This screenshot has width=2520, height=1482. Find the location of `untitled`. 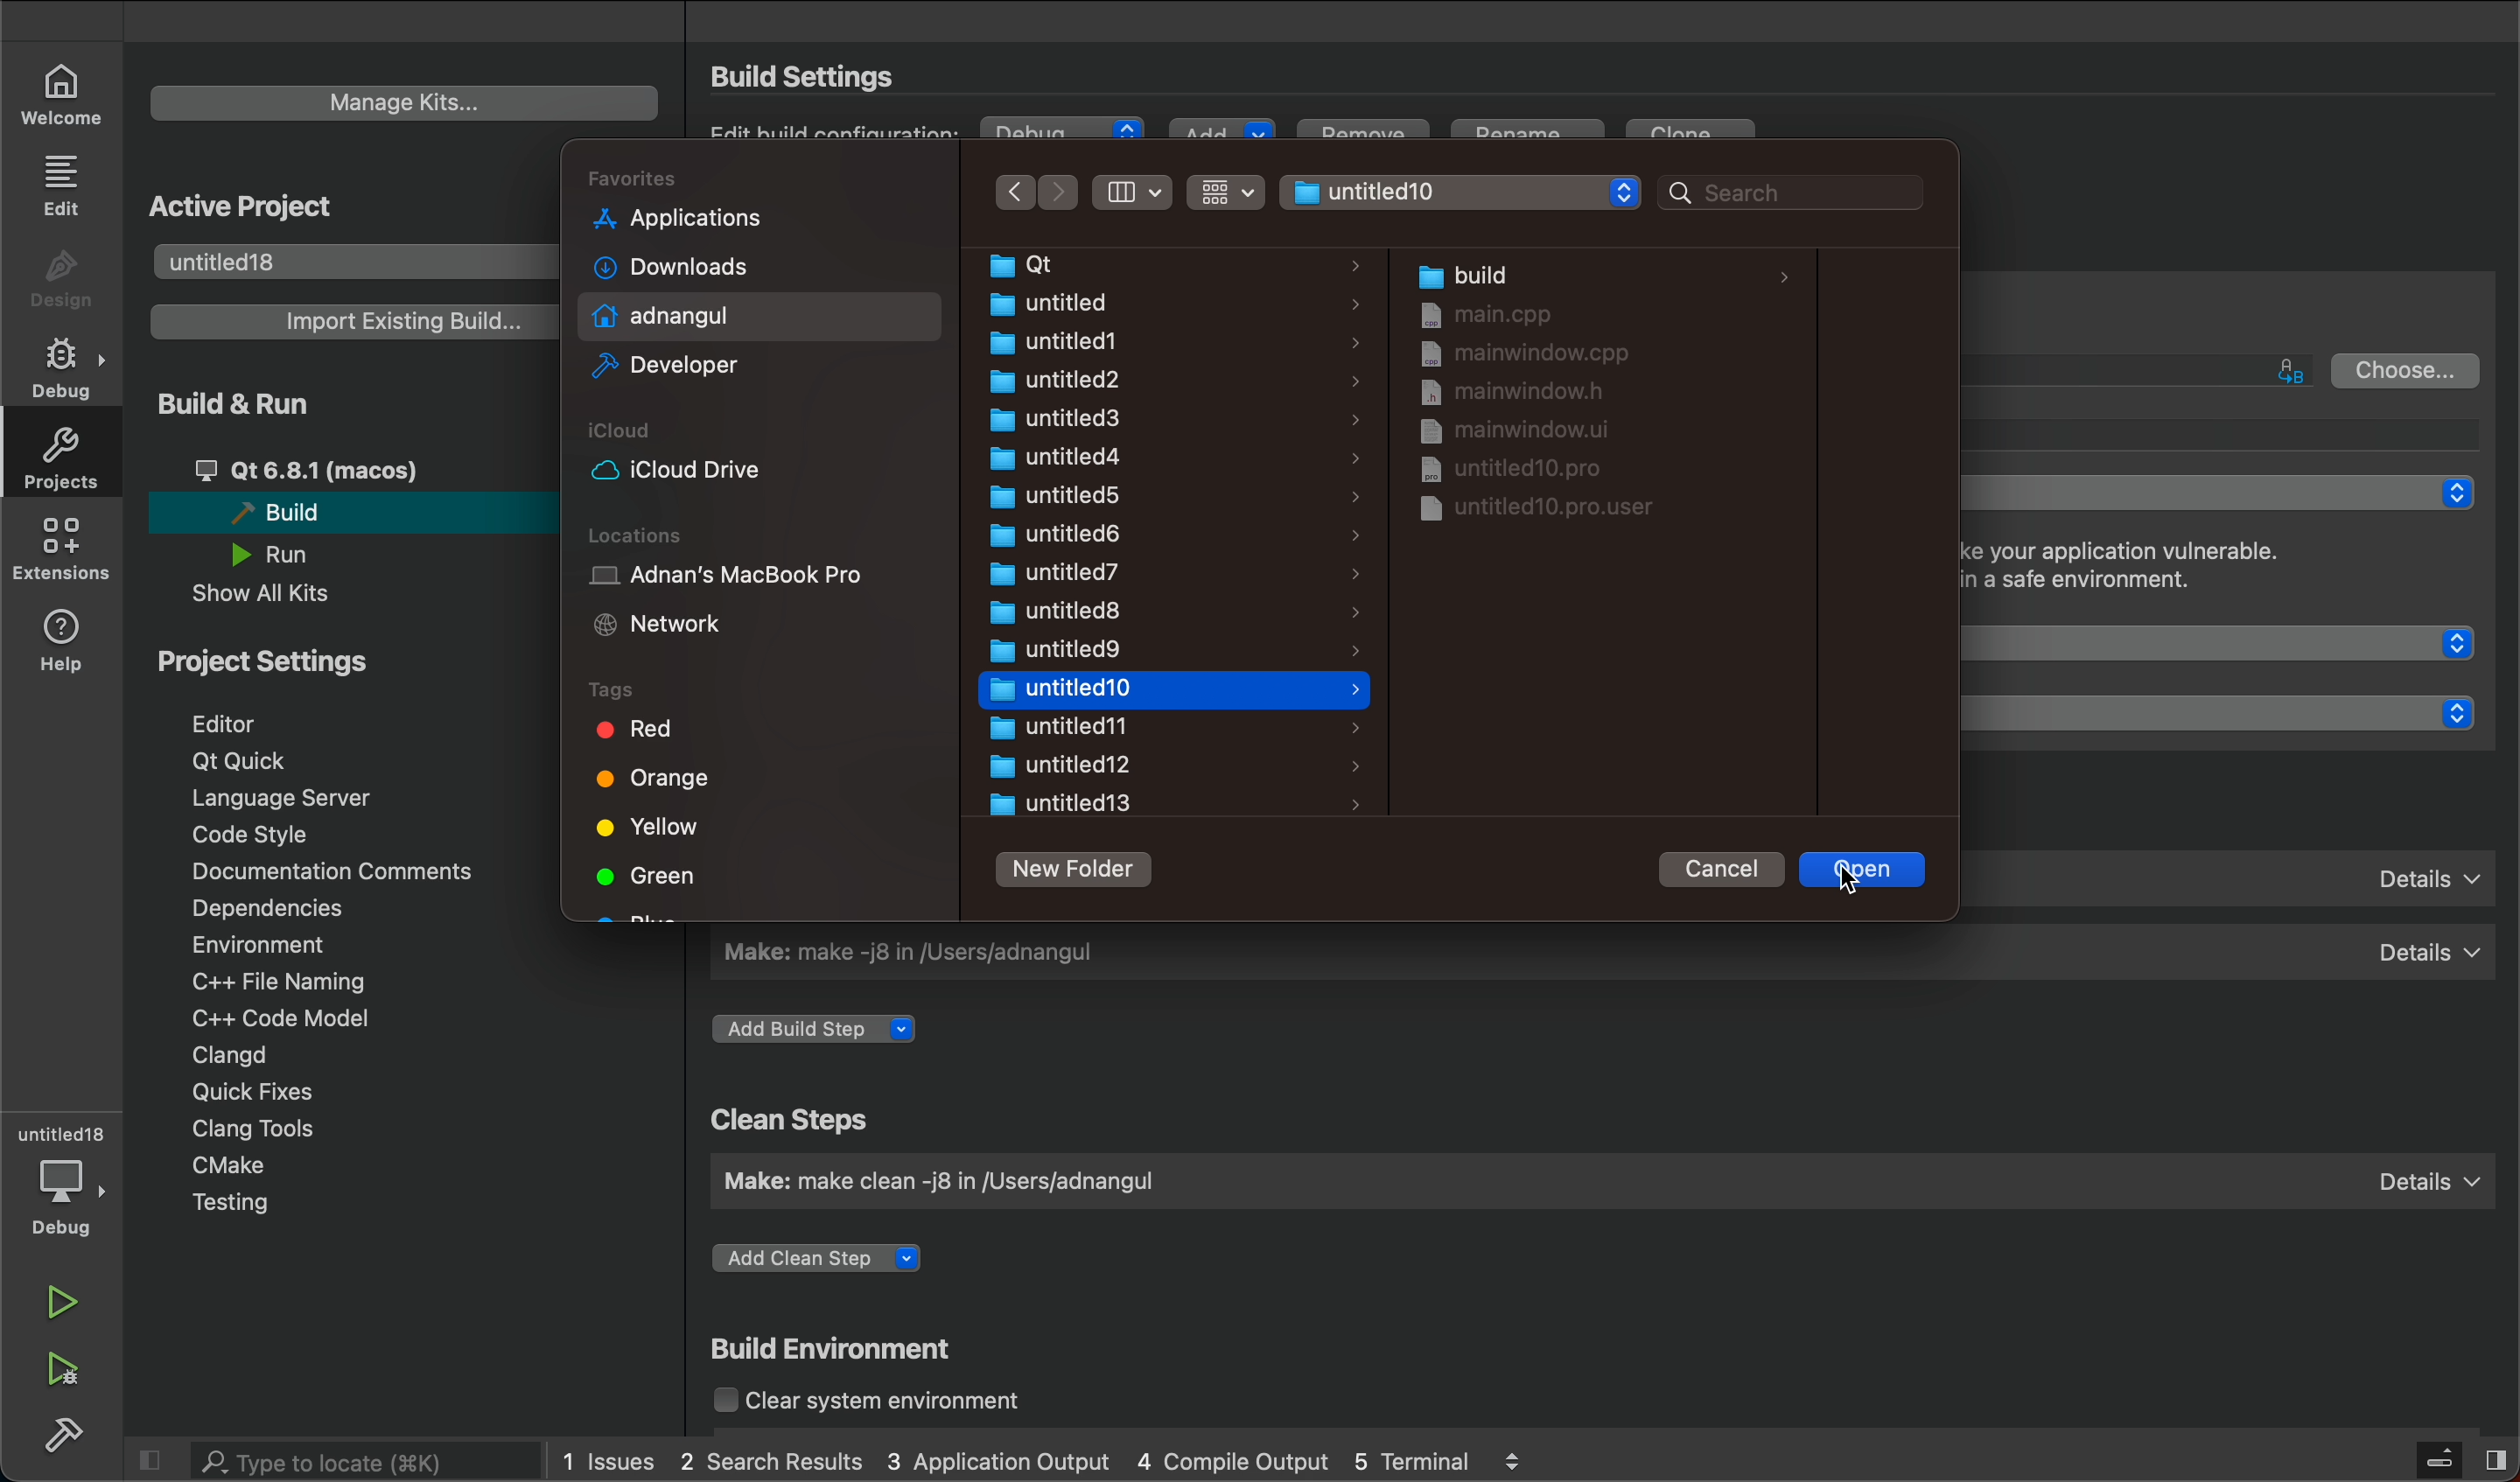

untitled is located at coordinates (62, 1125).